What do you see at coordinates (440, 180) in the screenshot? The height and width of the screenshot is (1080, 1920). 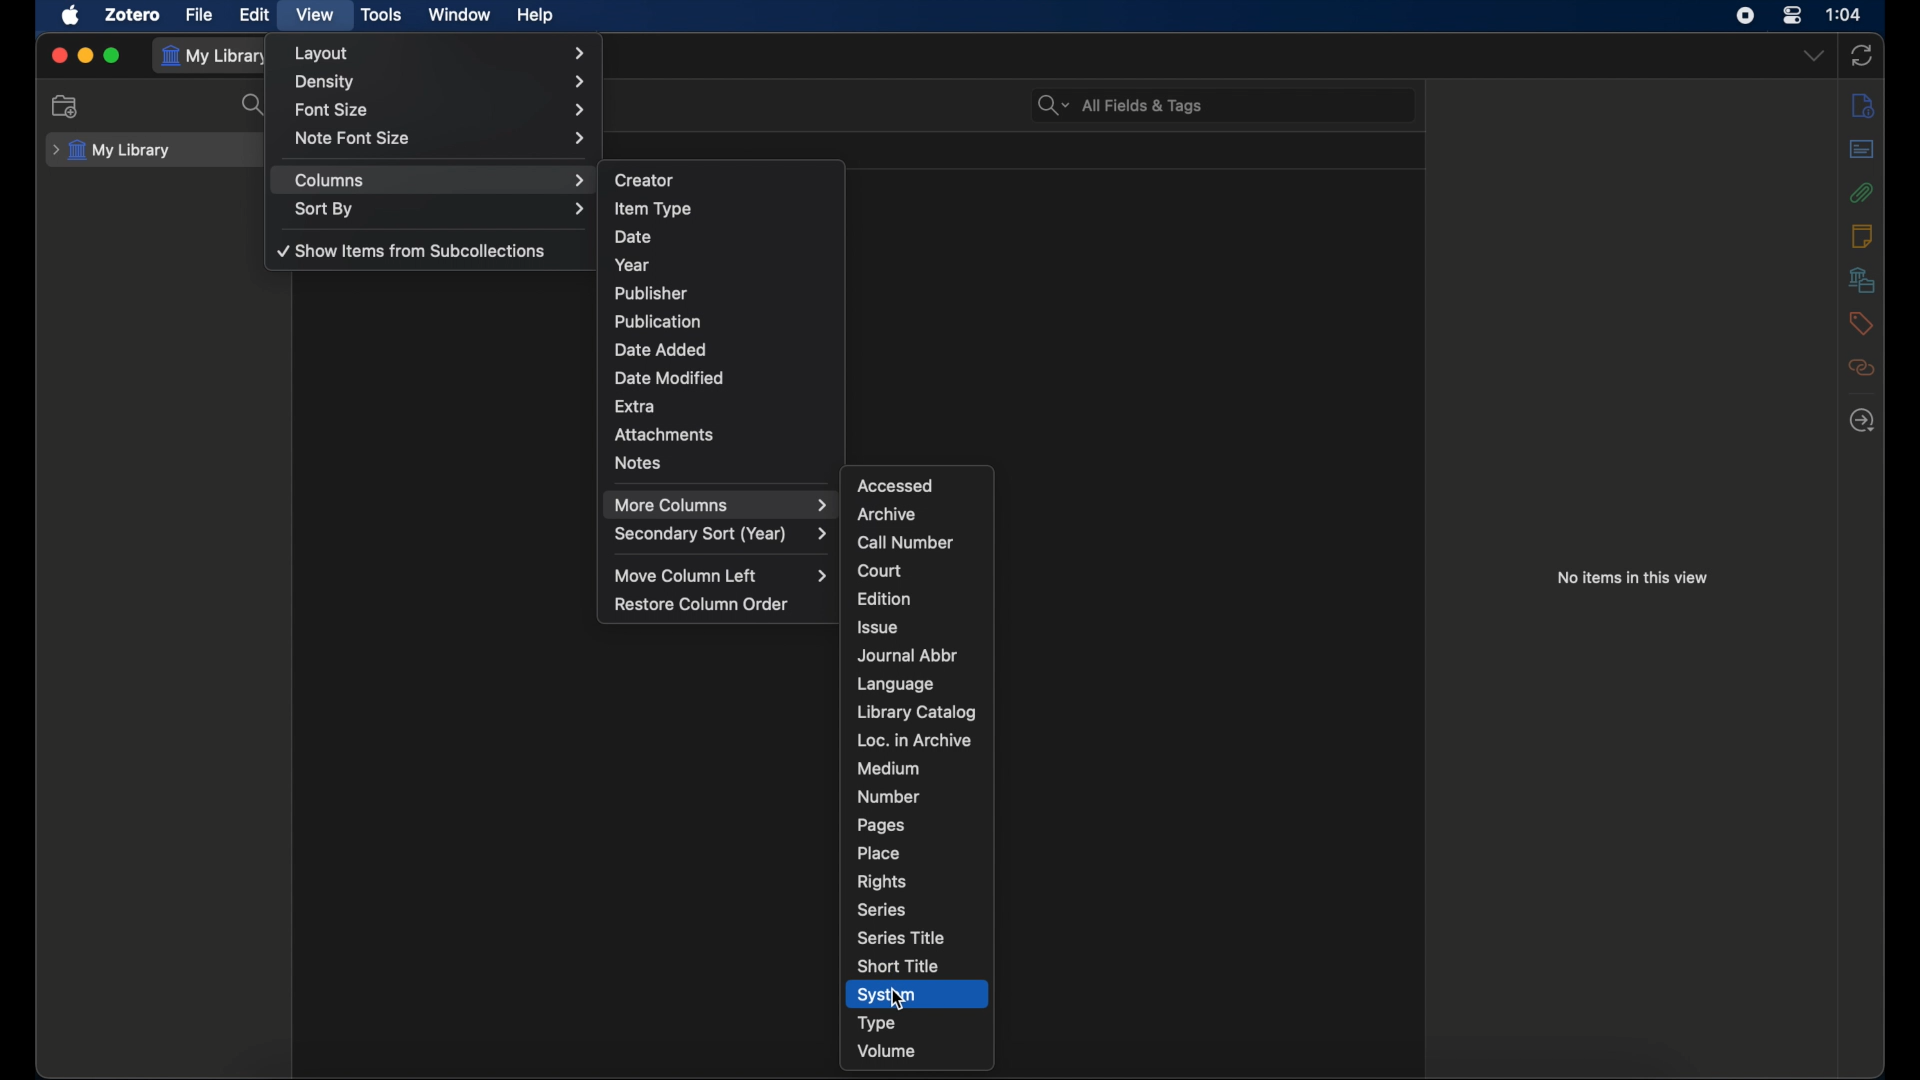 I see `columns` at bounding box center [440, 180].